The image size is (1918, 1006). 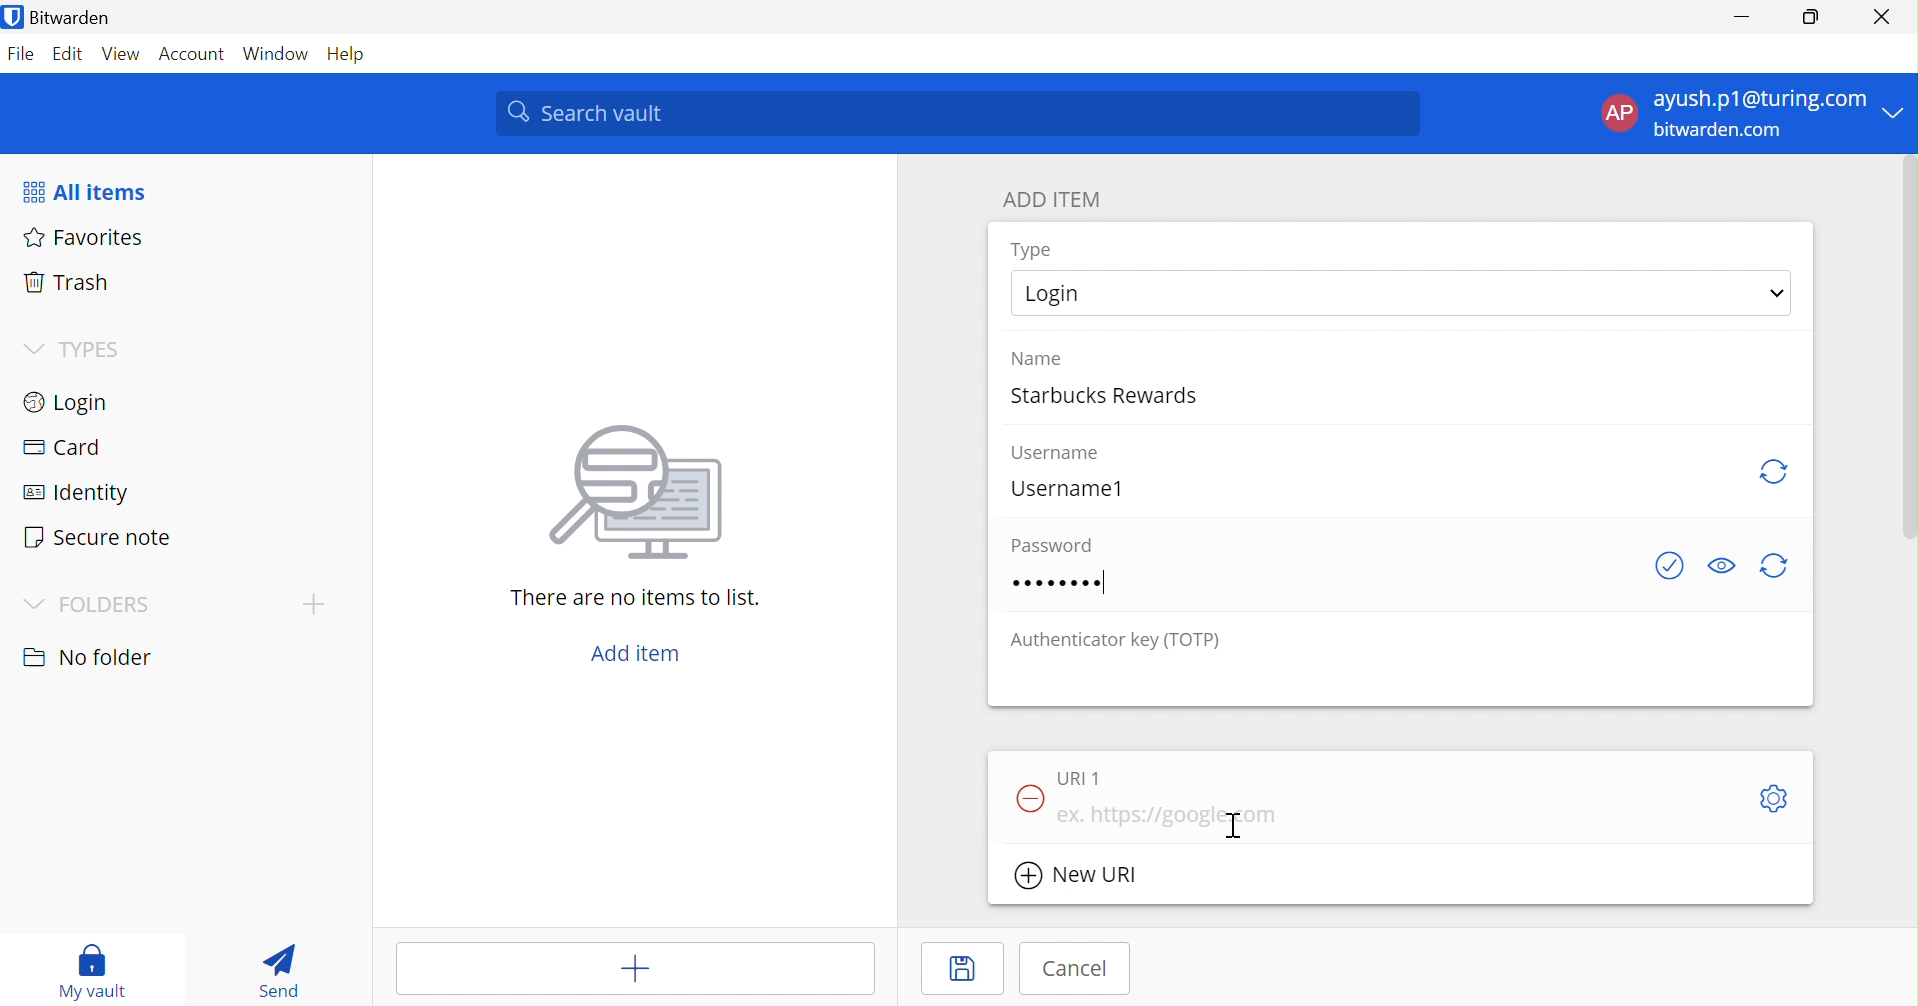 What do you see at coordinates (35, 350) in the screenshot?
I see `Drop Down` at bounding box center [35, 350].